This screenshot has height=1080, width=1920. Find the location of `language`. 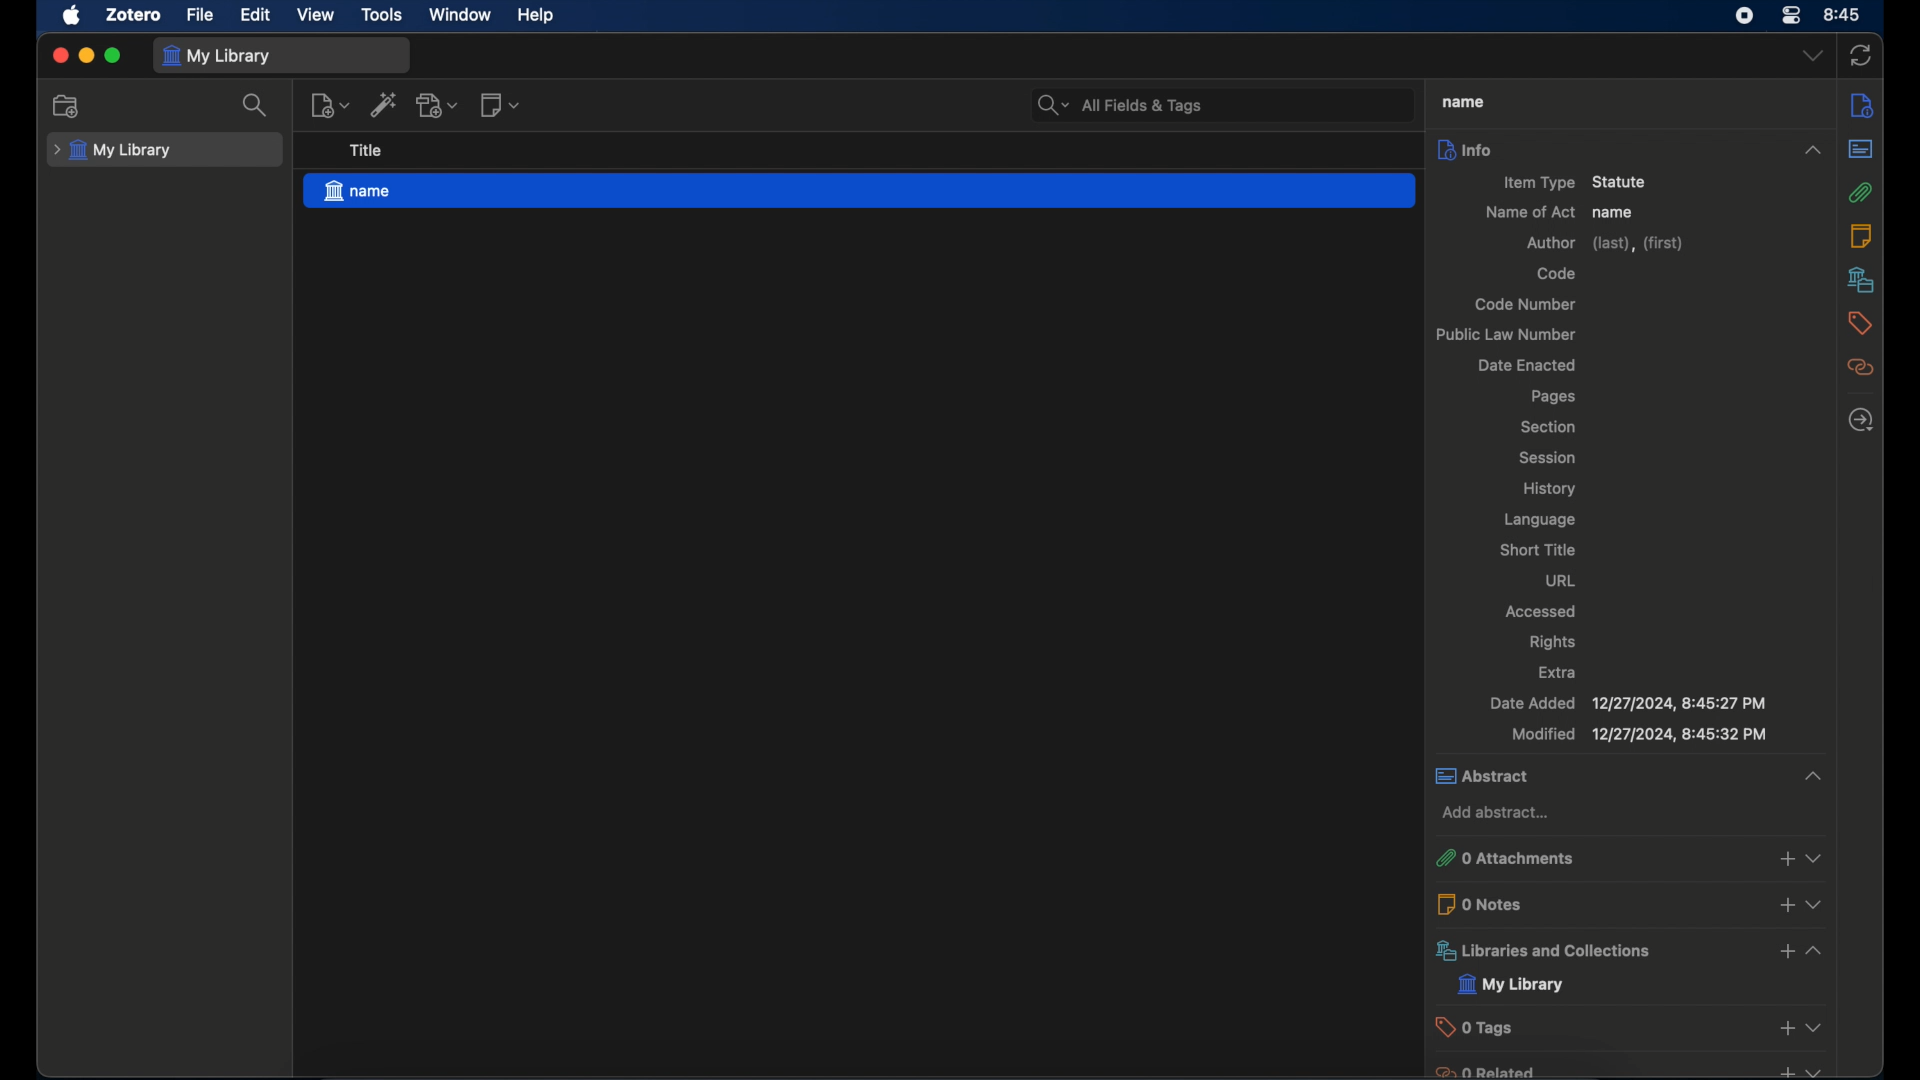

language is located at coordinates (1540, 519).